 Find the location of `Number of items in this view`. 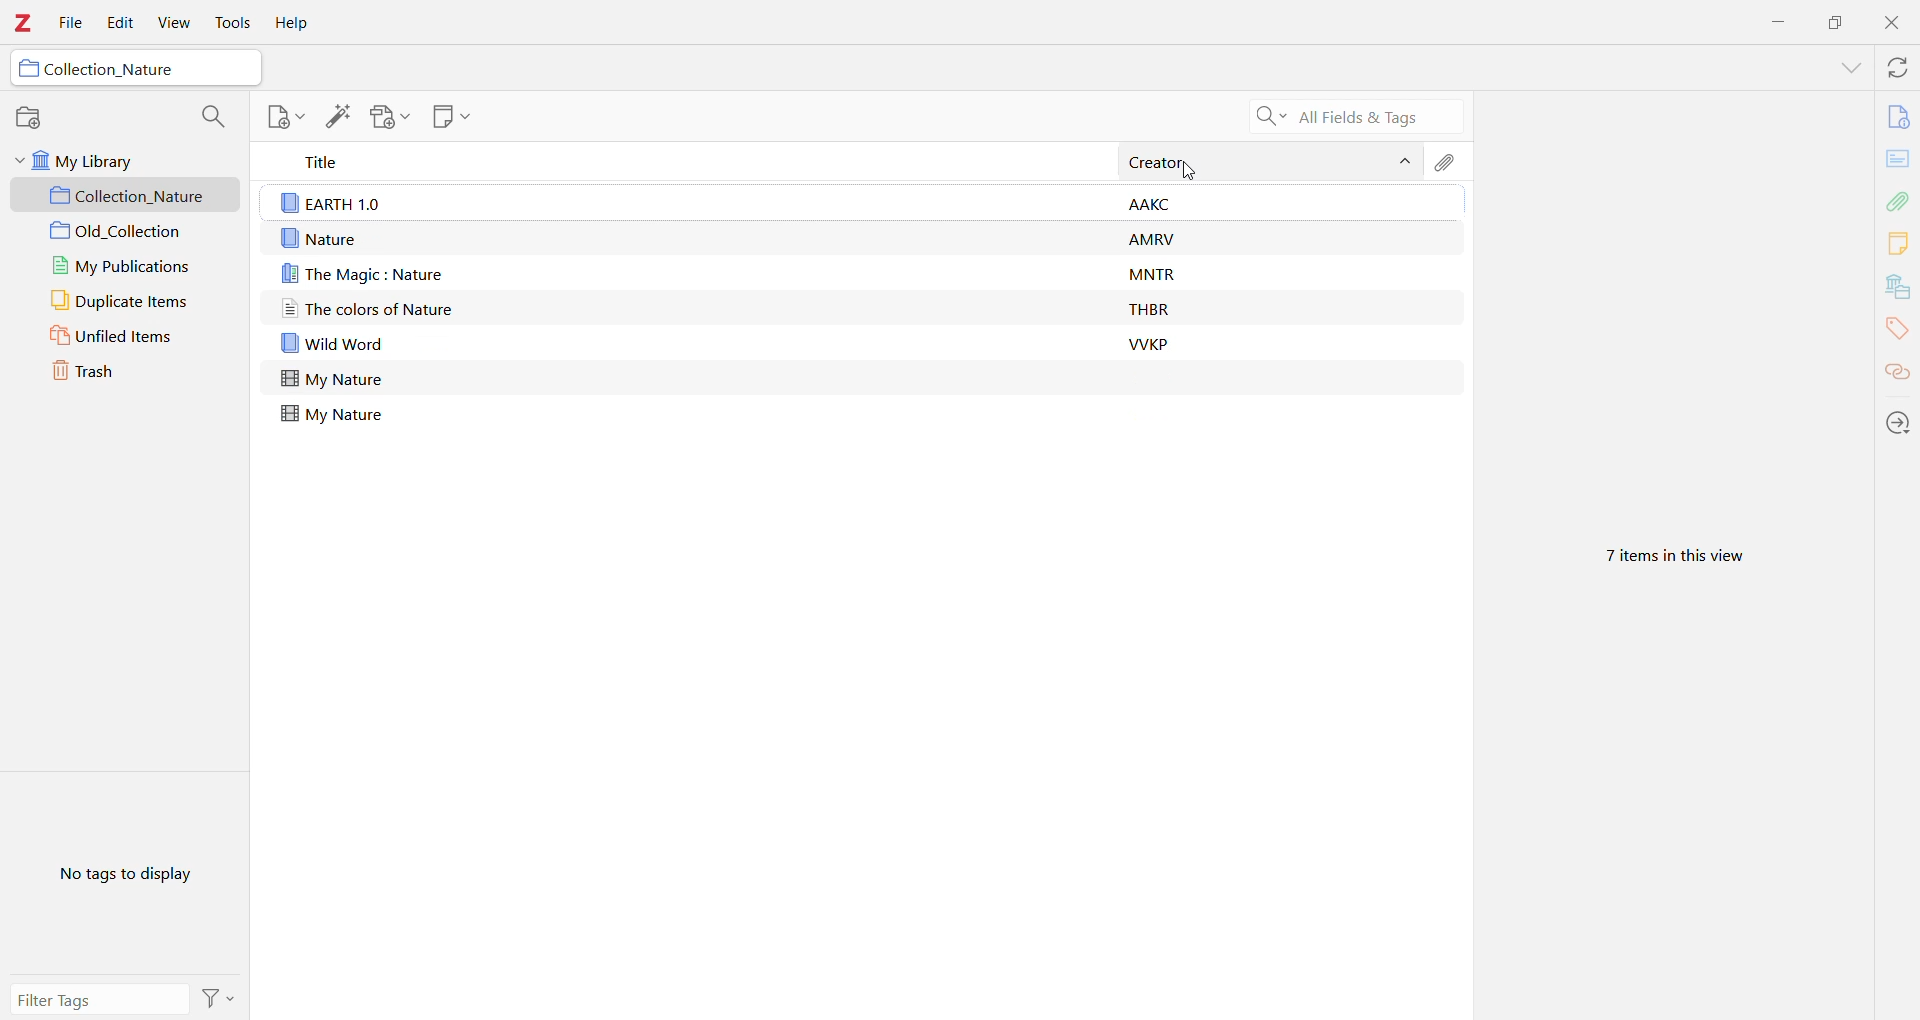

Number of items in this view is located at coordinates (1667, 557).